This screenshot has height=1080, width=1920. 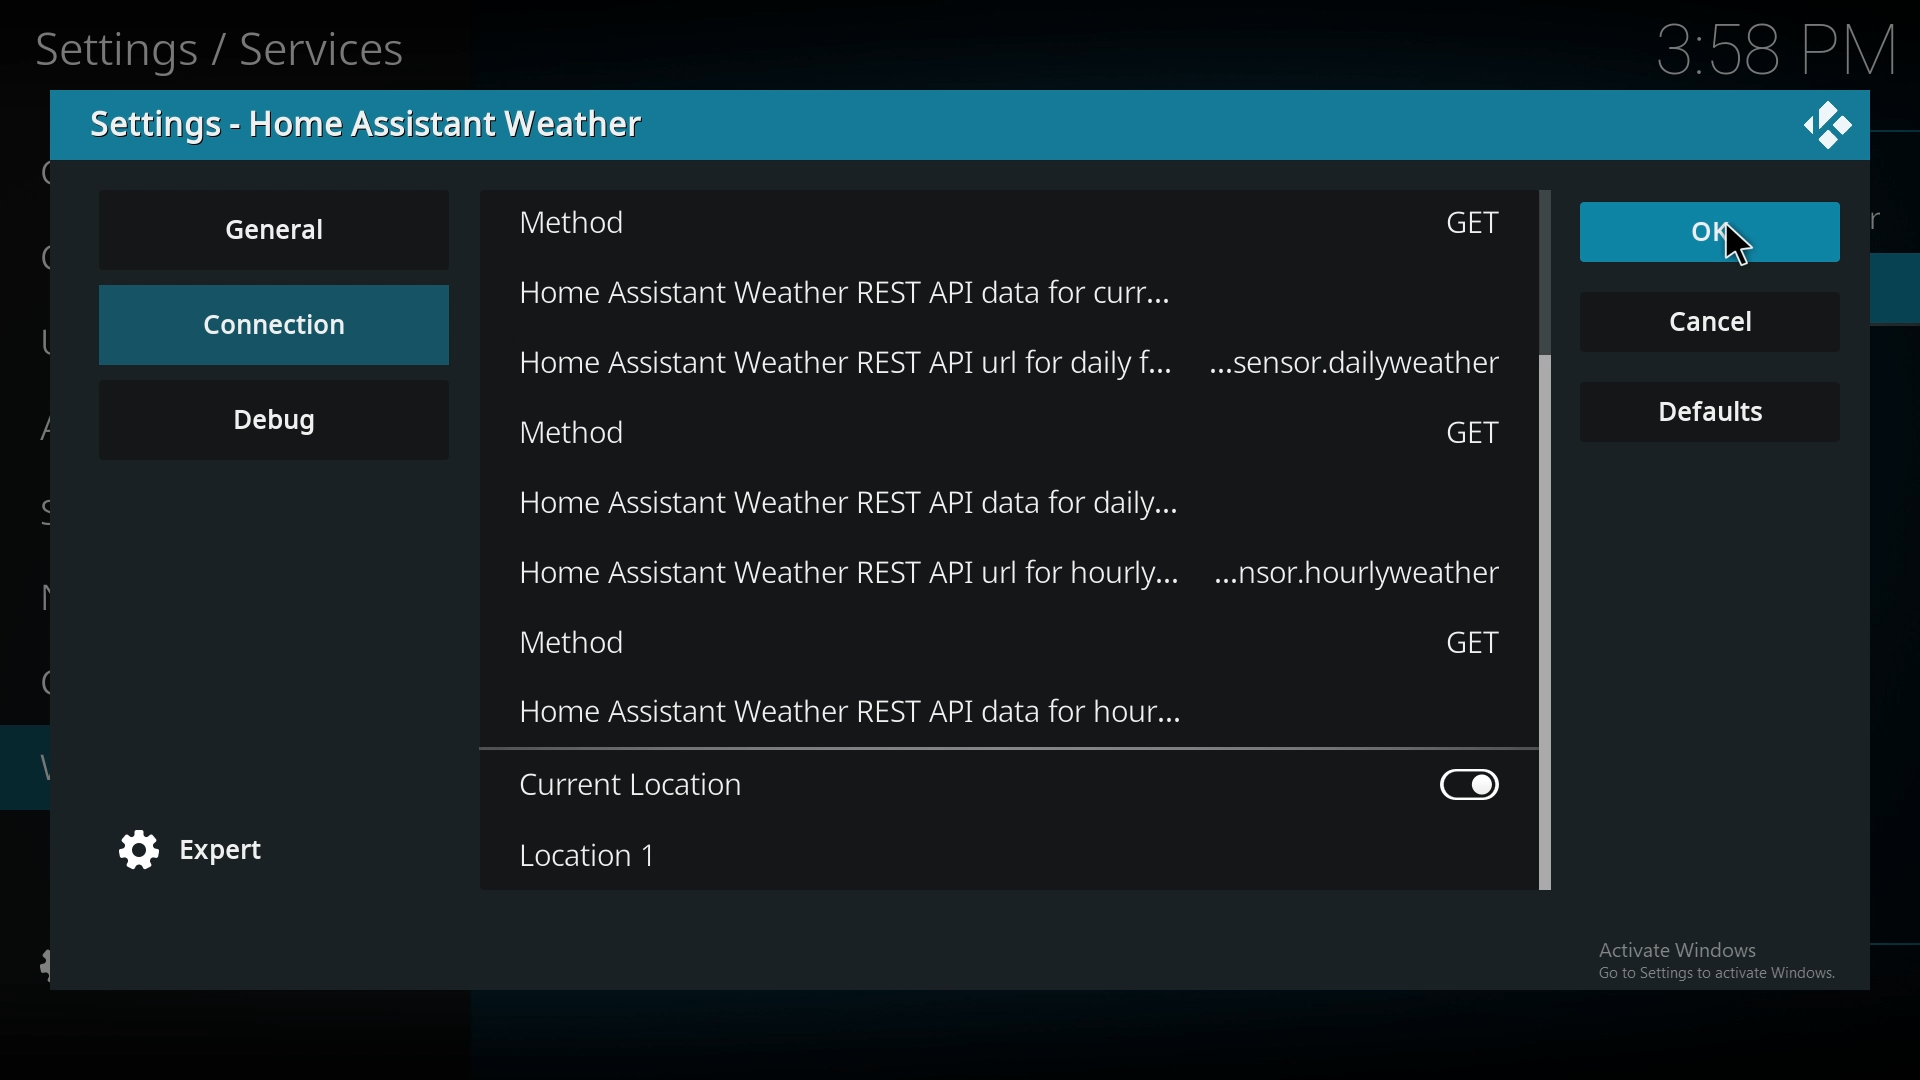 What do you see at coordinates (272, 324) in the screenshot?
I see `connection` at bounding box center [272, 324].